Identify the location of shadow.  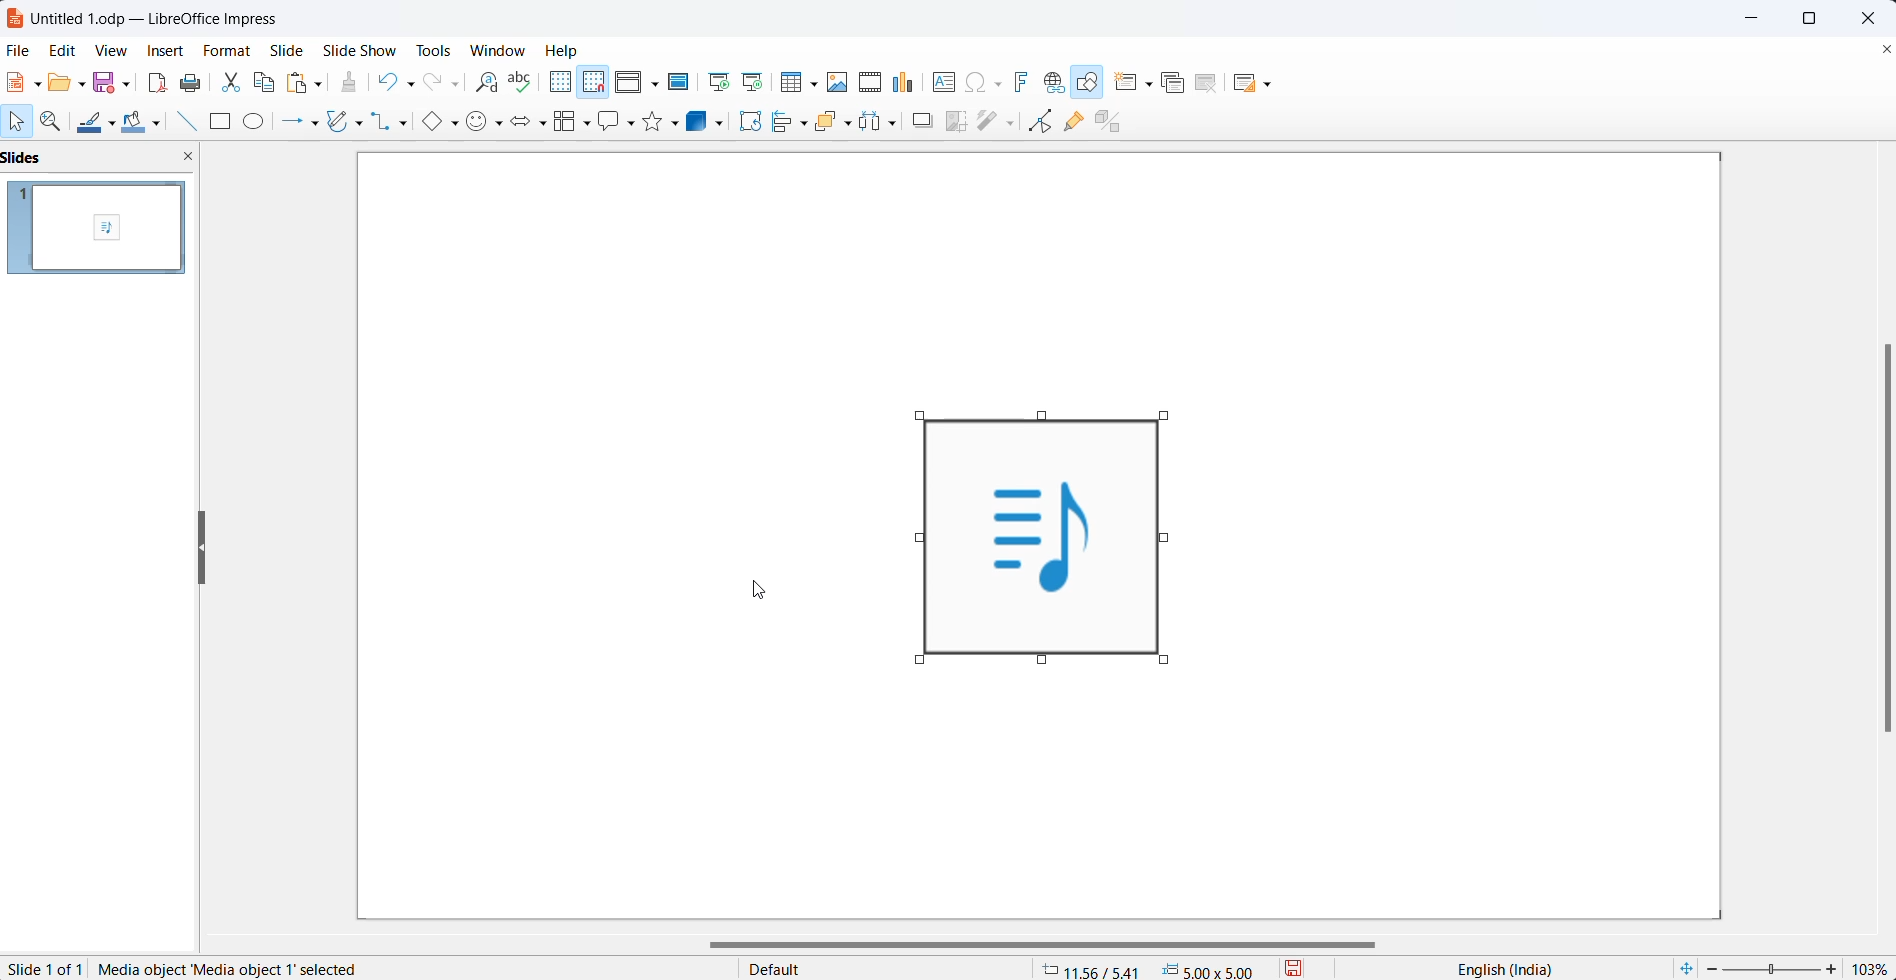
(925, 122).